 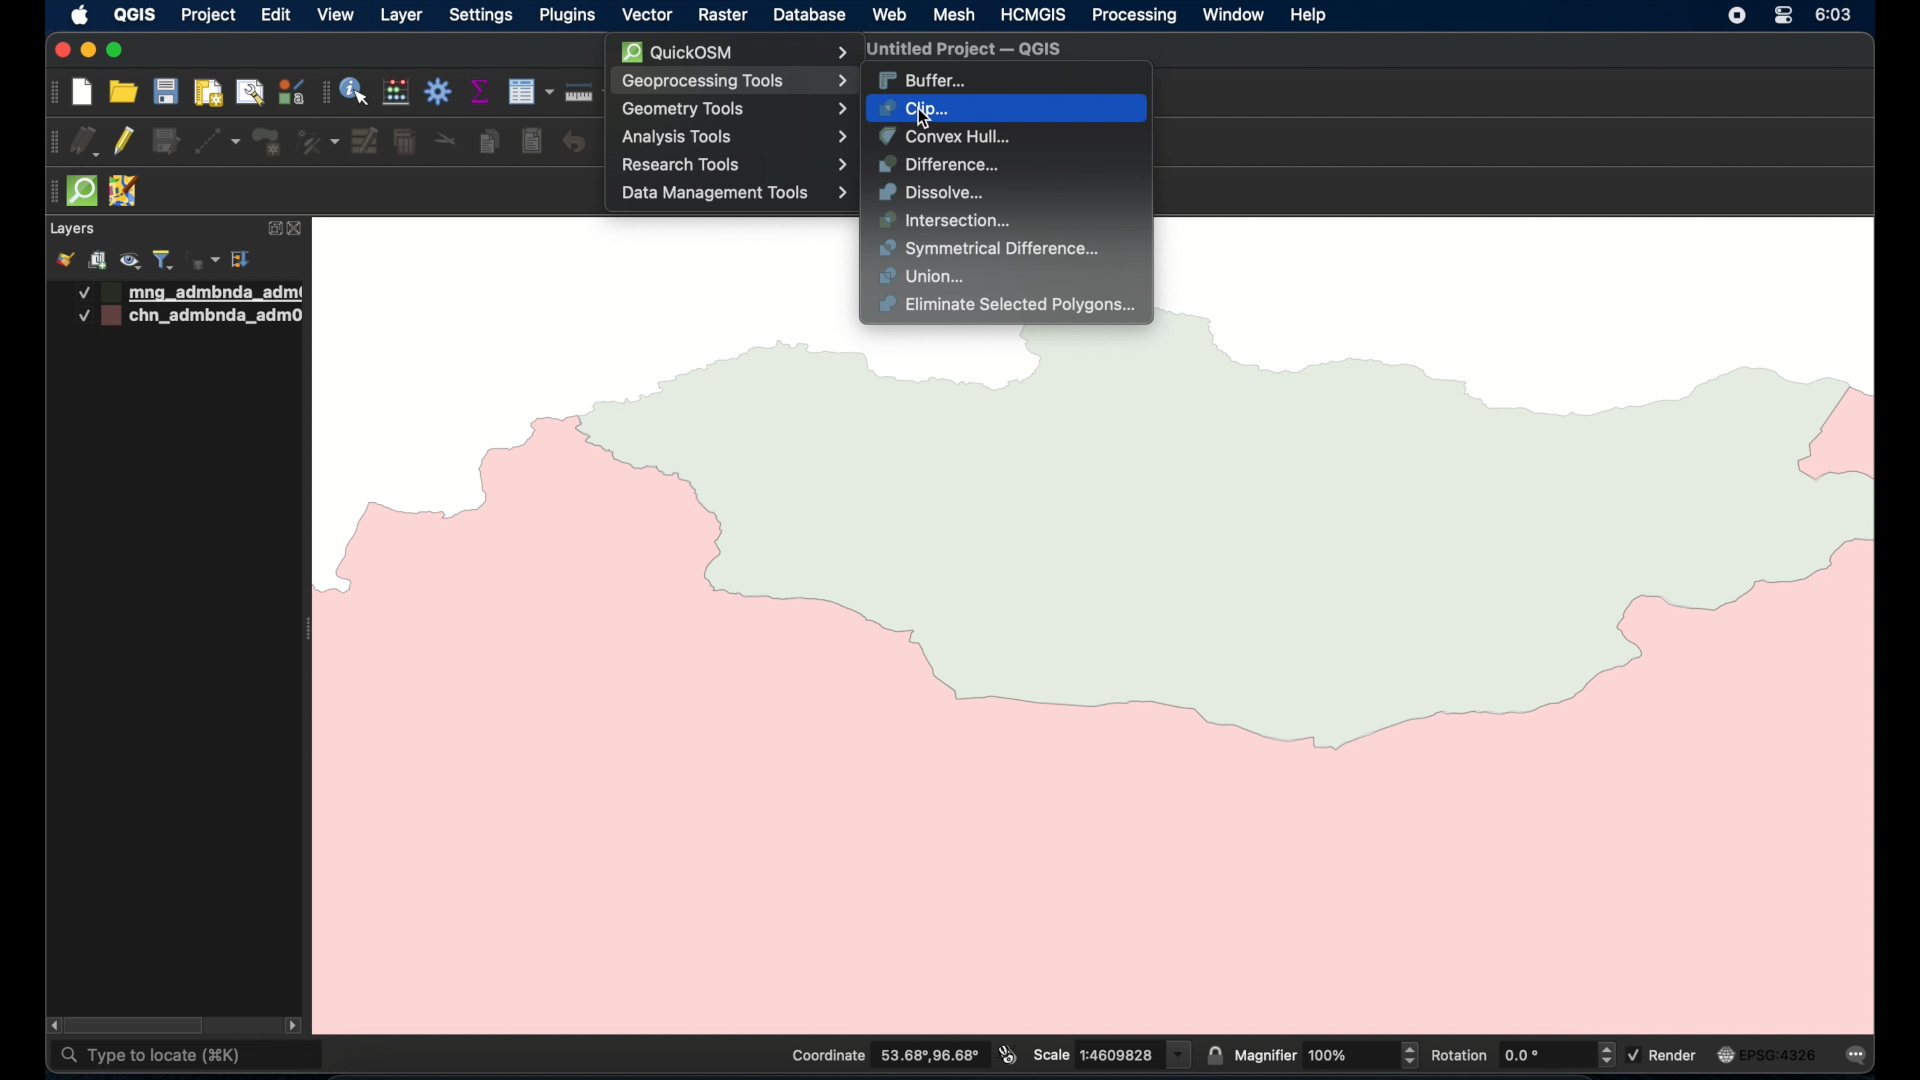 I want to click on analysis tools, so click(x=733, y=137).